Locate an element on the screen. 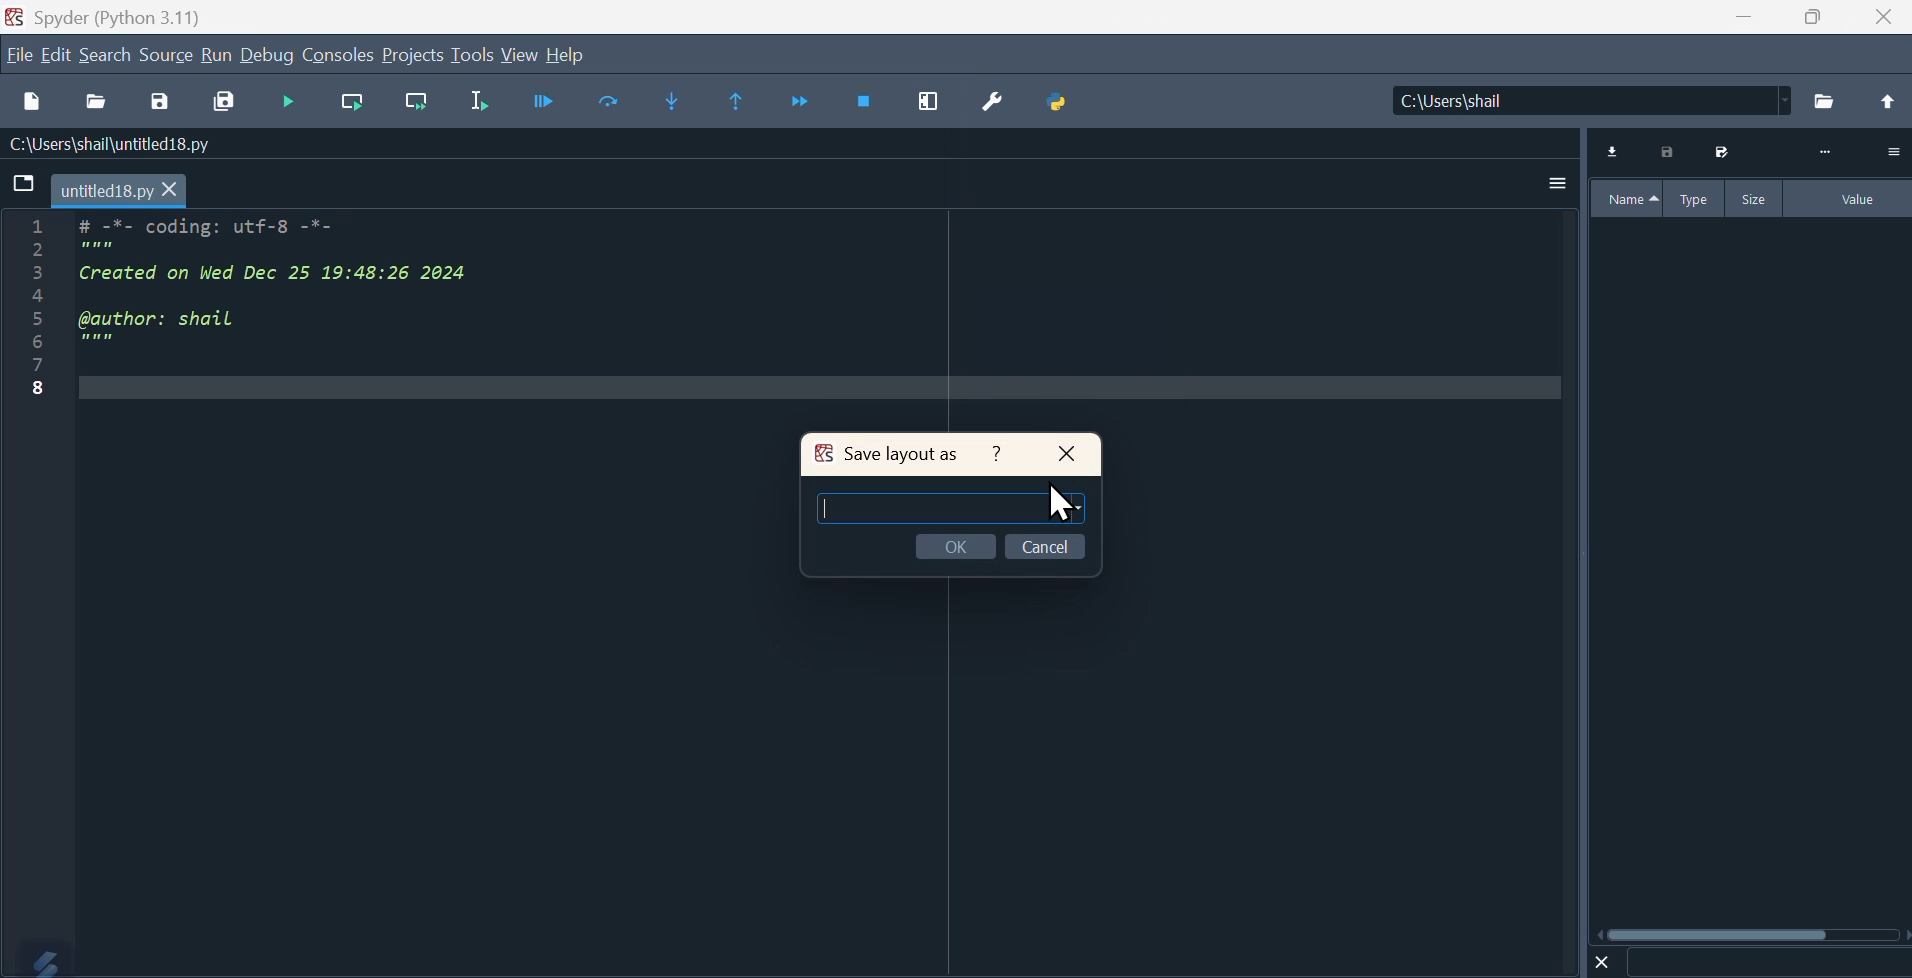 The height and width of the screenshot is (978, 1912). Name is located at coordinates (1627, 199).